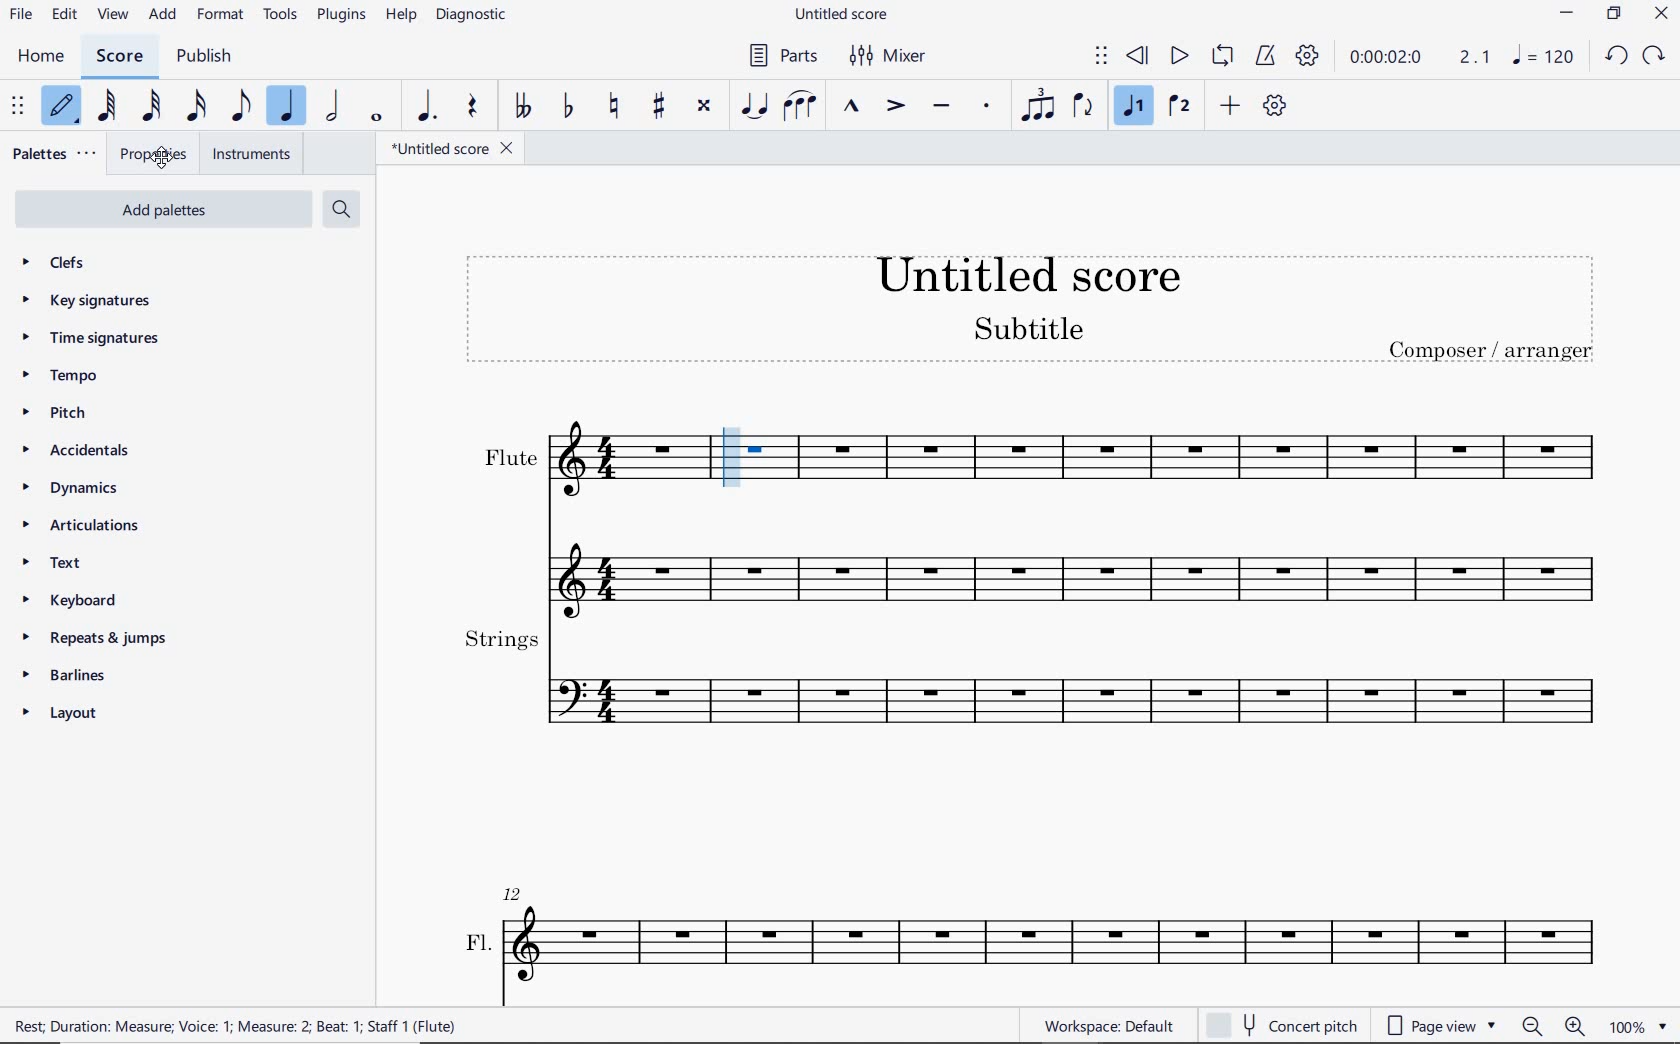  I want to click on TOGGLE NATURAL, so click(616, 105).